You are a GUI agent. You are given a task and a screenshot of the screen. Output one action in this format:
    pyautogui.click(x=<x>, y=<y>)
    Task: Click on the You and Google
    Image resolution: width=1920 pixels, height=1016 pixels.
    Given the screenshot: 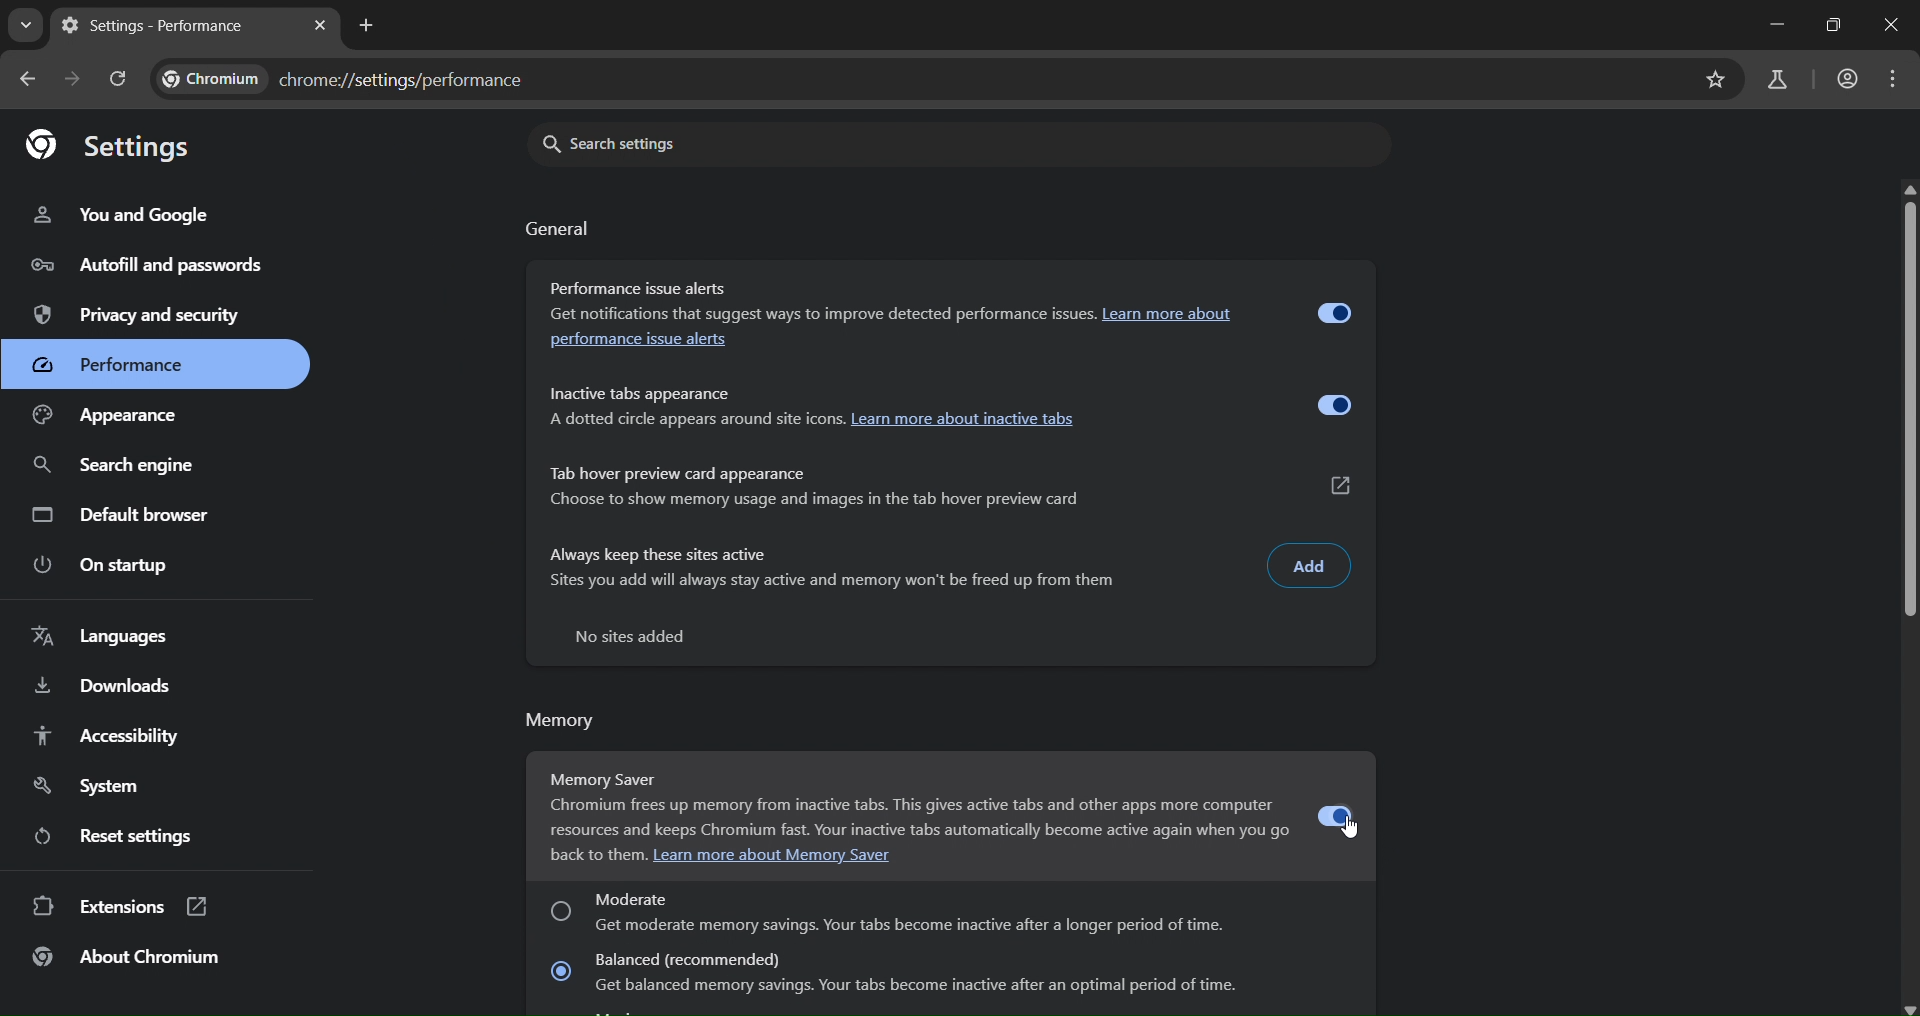 What is the action you would take?
    pyautogui.click(x=124, y=216)
    